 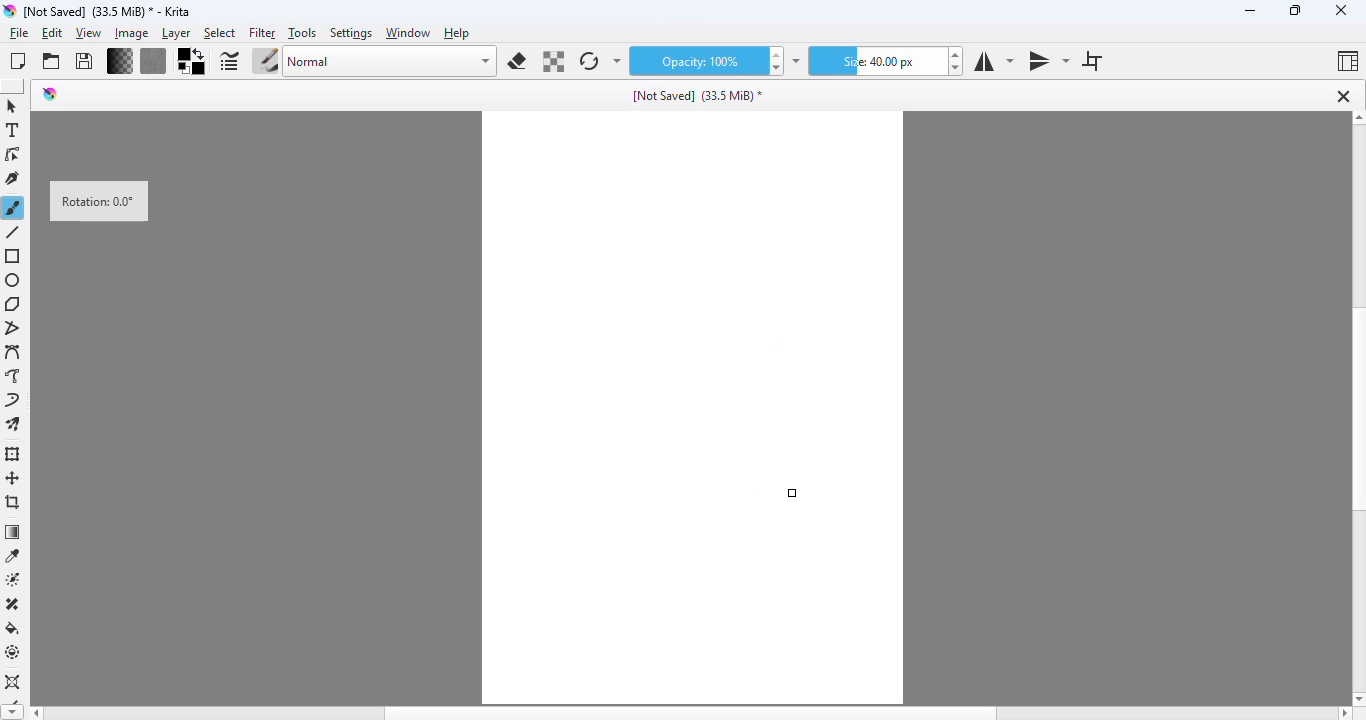 What do you see at coordinates (1343, 96) in the screenshot?
I see `close tab` at bounding box center [1343, 96].